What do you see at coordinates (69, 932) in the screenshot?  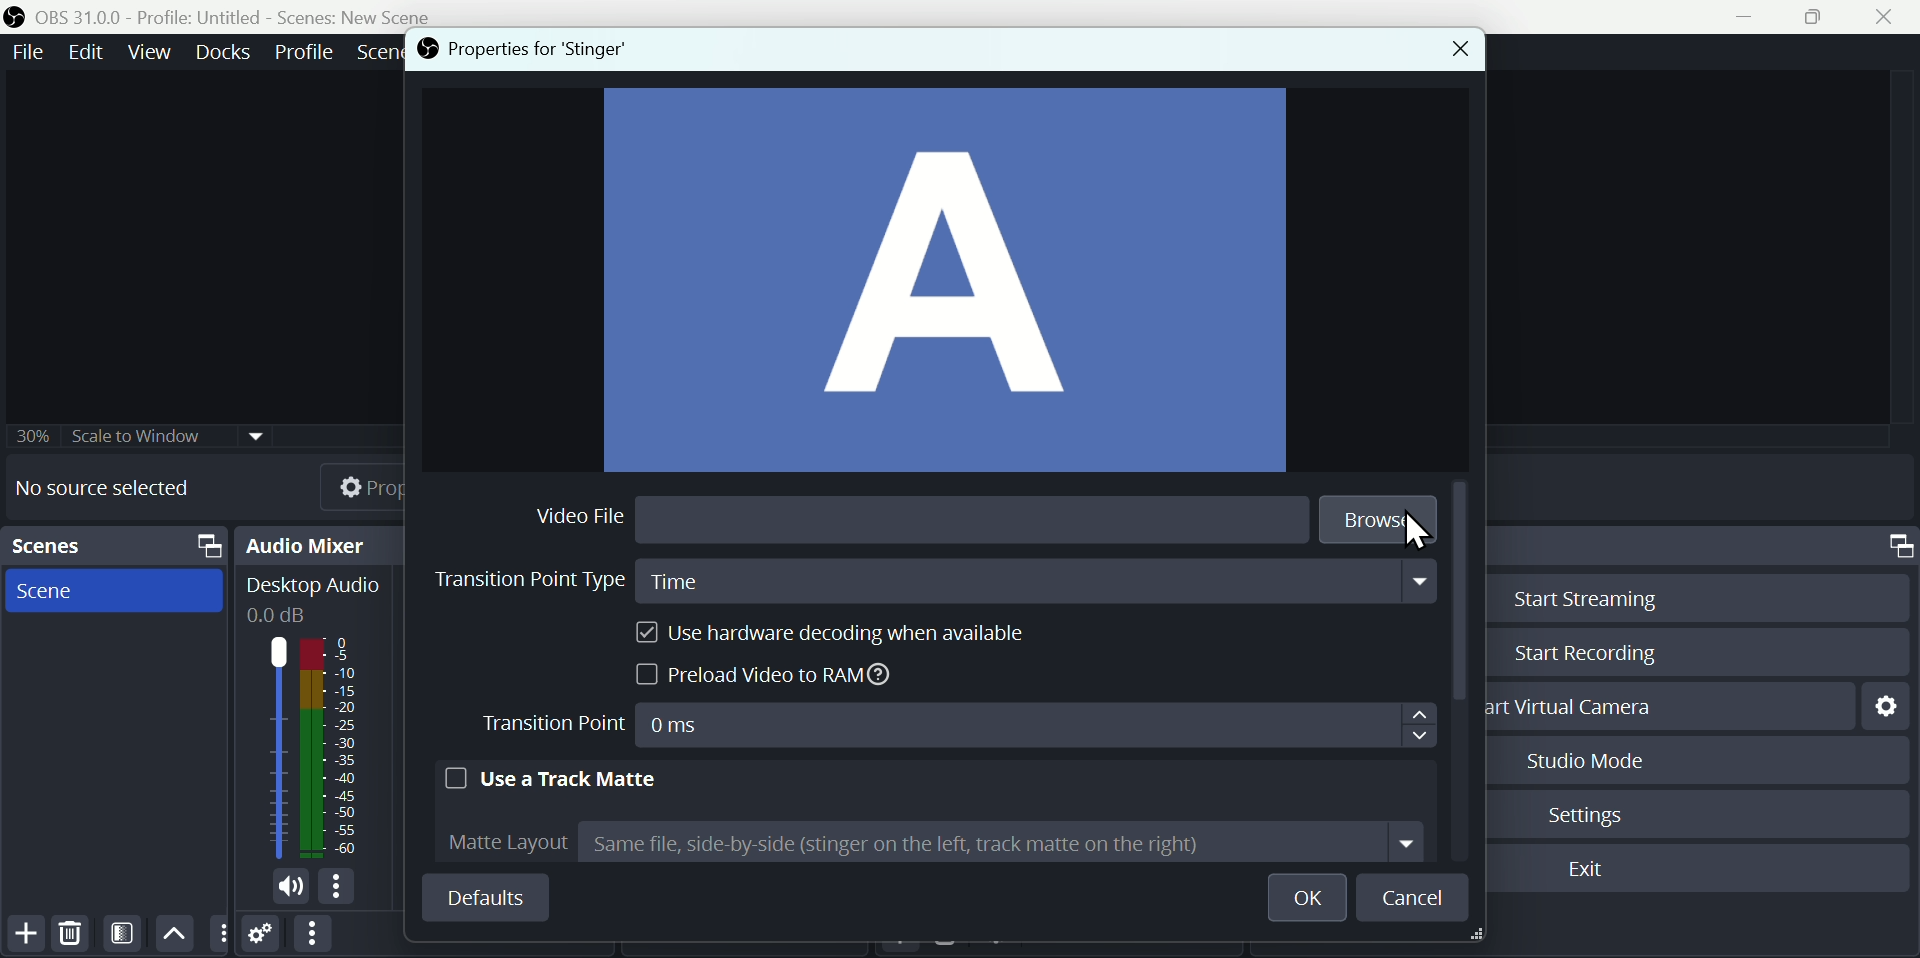 I see `Delete` at bounding box center [69, 932].